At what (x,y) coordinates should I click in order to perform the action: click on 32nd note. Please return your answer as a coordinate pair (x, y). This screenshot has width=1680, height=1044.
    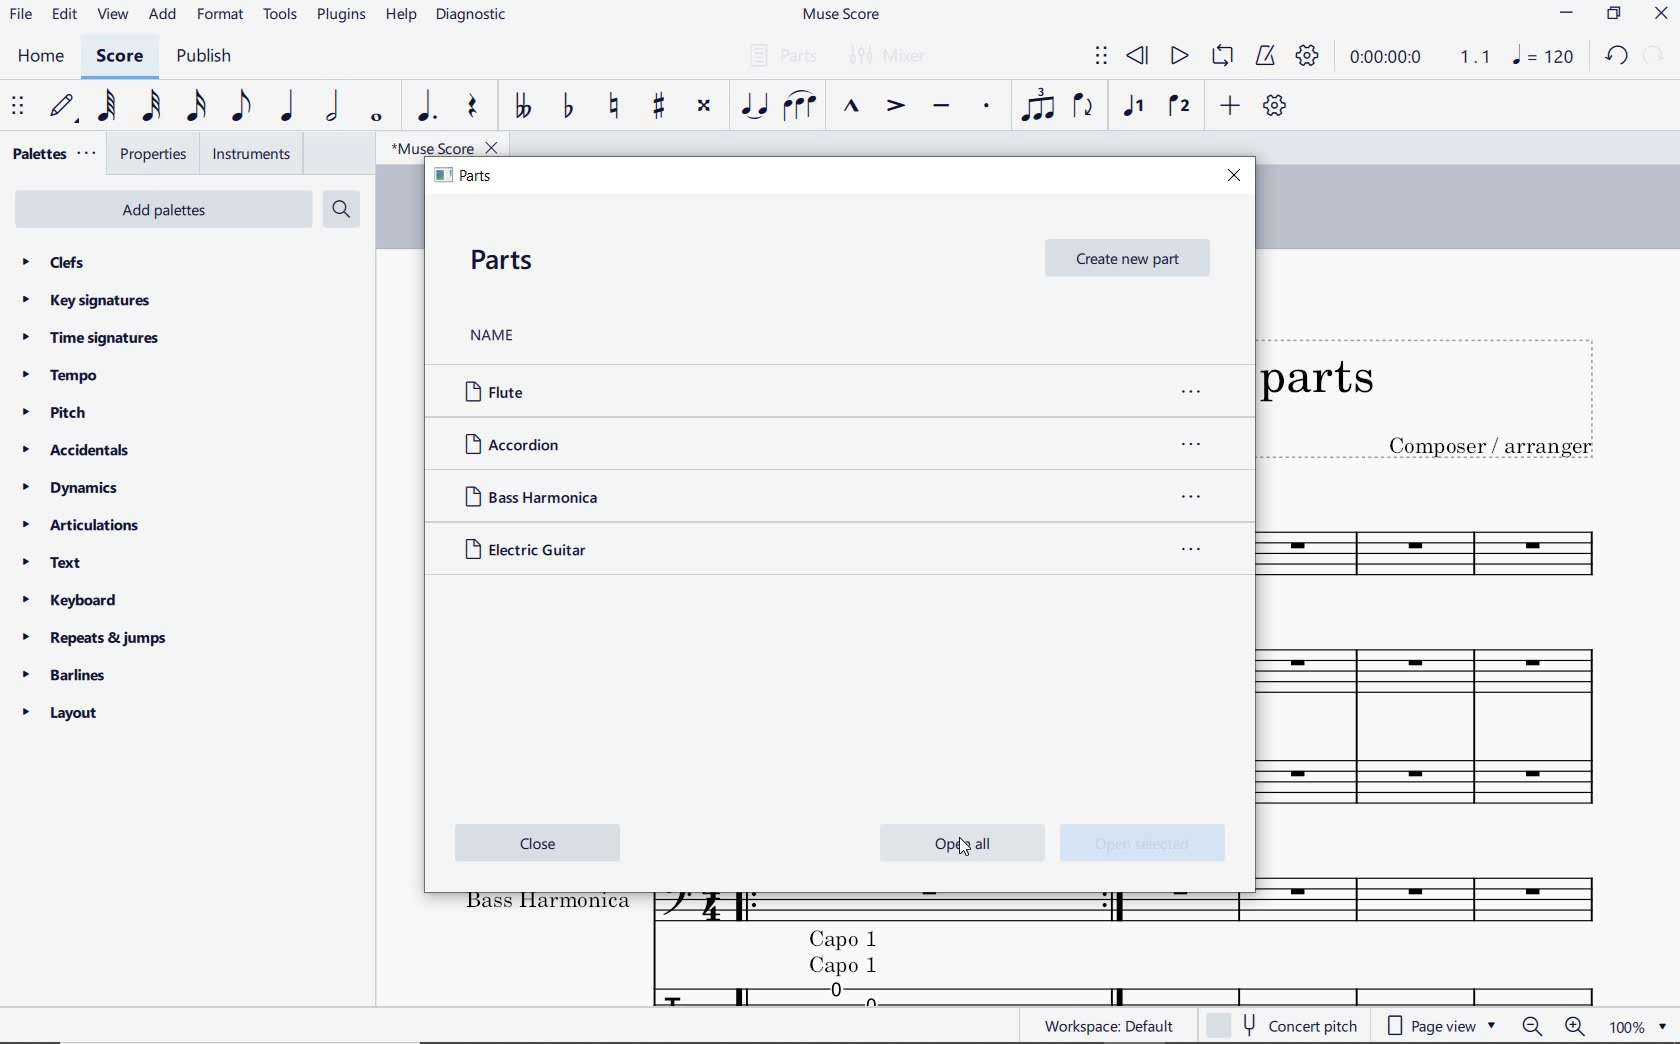
    Looking at the image, I should click on (148, 106).